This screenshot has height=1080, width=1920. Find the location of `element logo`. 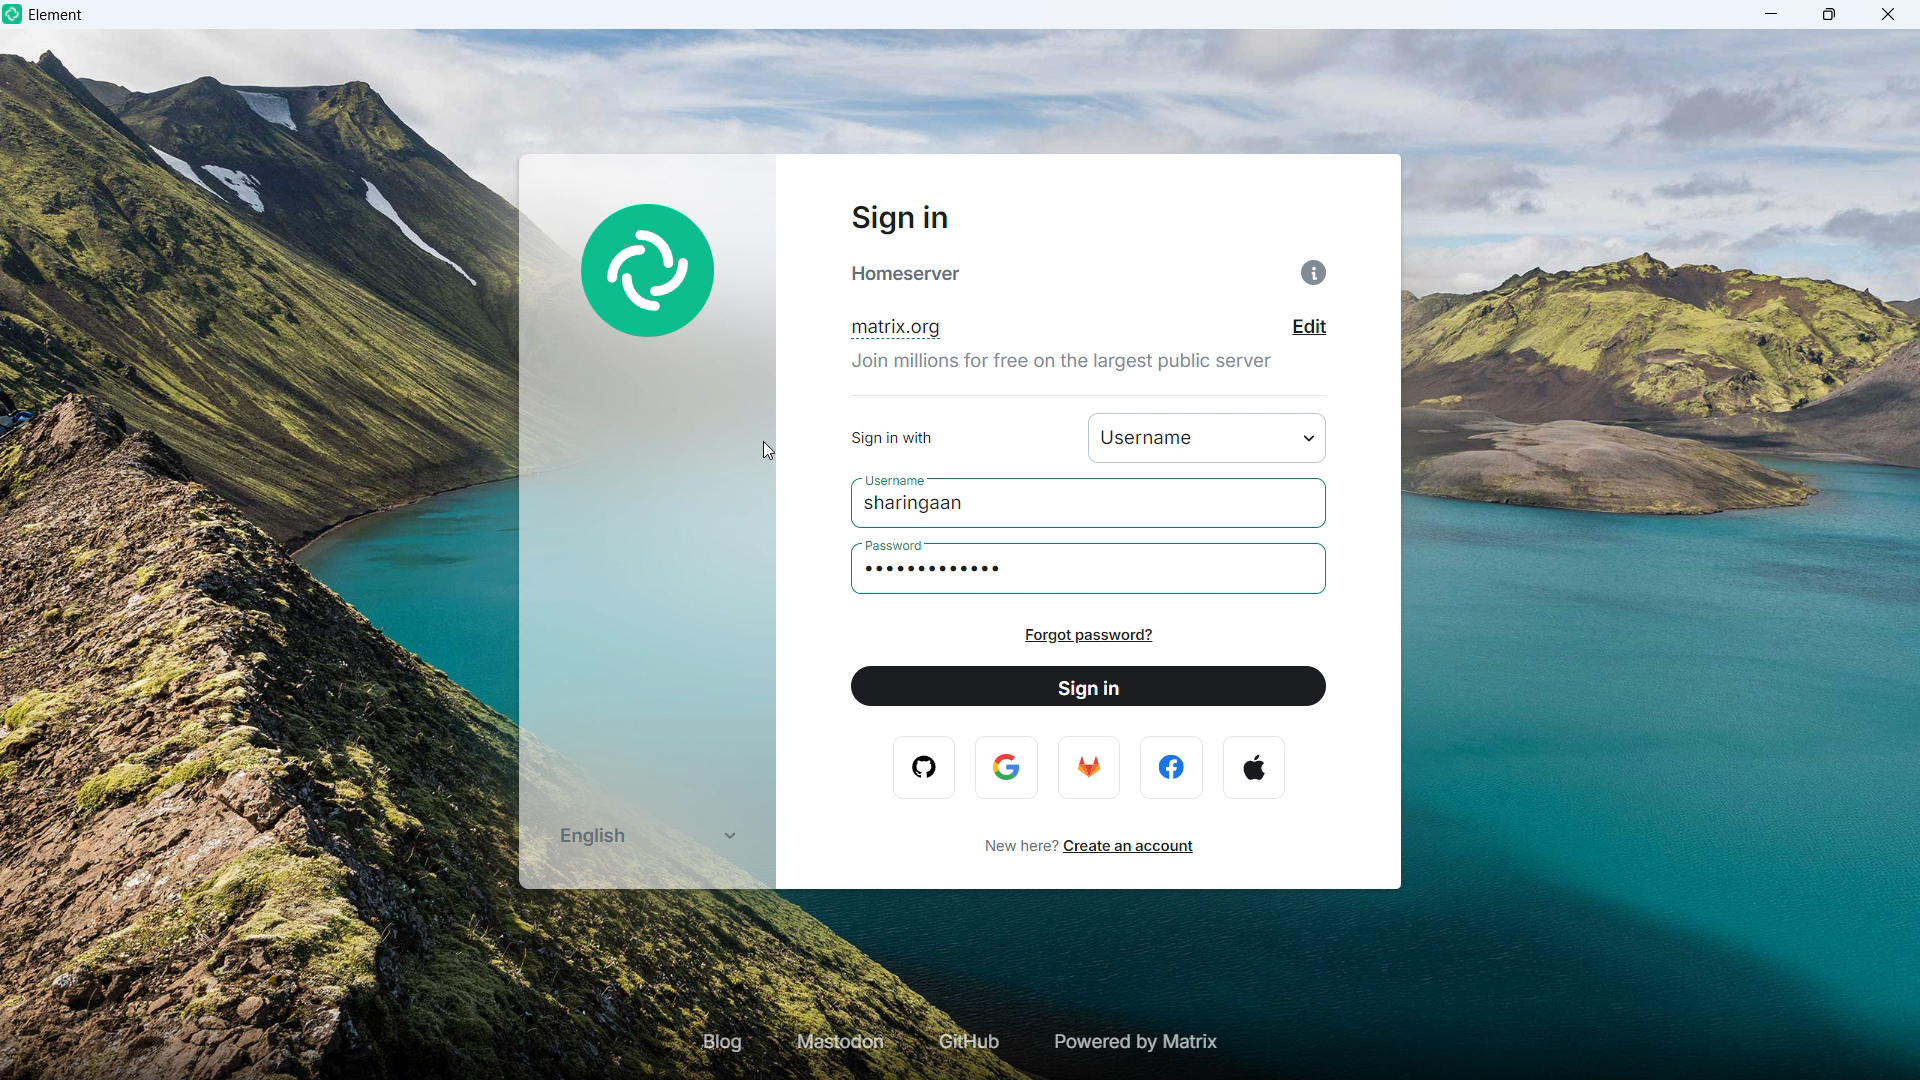

element logo is located at coordinates (15, 15).